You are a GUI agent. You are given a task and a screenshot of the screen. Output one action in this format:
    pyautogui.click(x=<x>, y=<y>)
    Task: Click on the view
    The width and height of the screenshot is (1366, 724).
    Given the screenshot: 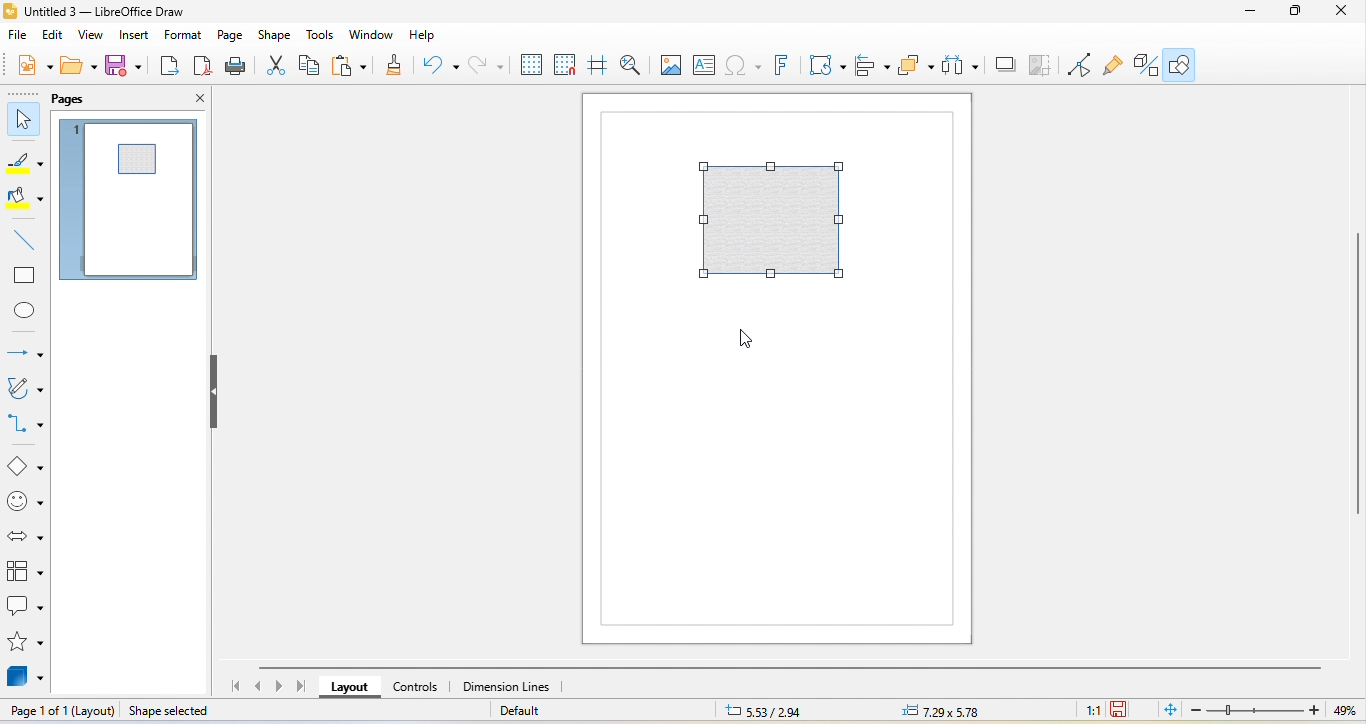 What is the action you would take?
    pyautogui.click(x=95, y=37)
    